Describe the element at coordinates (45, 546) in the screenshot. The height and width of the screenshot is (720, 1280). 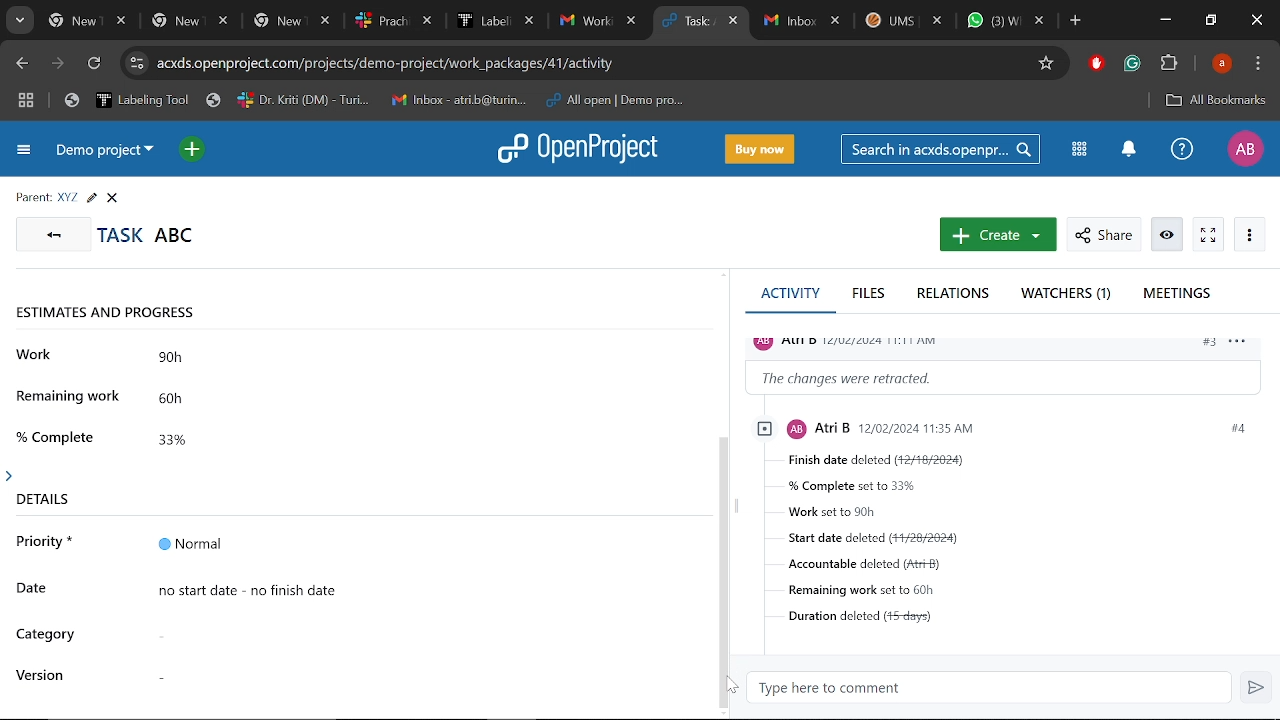
I see `priority` at that location.